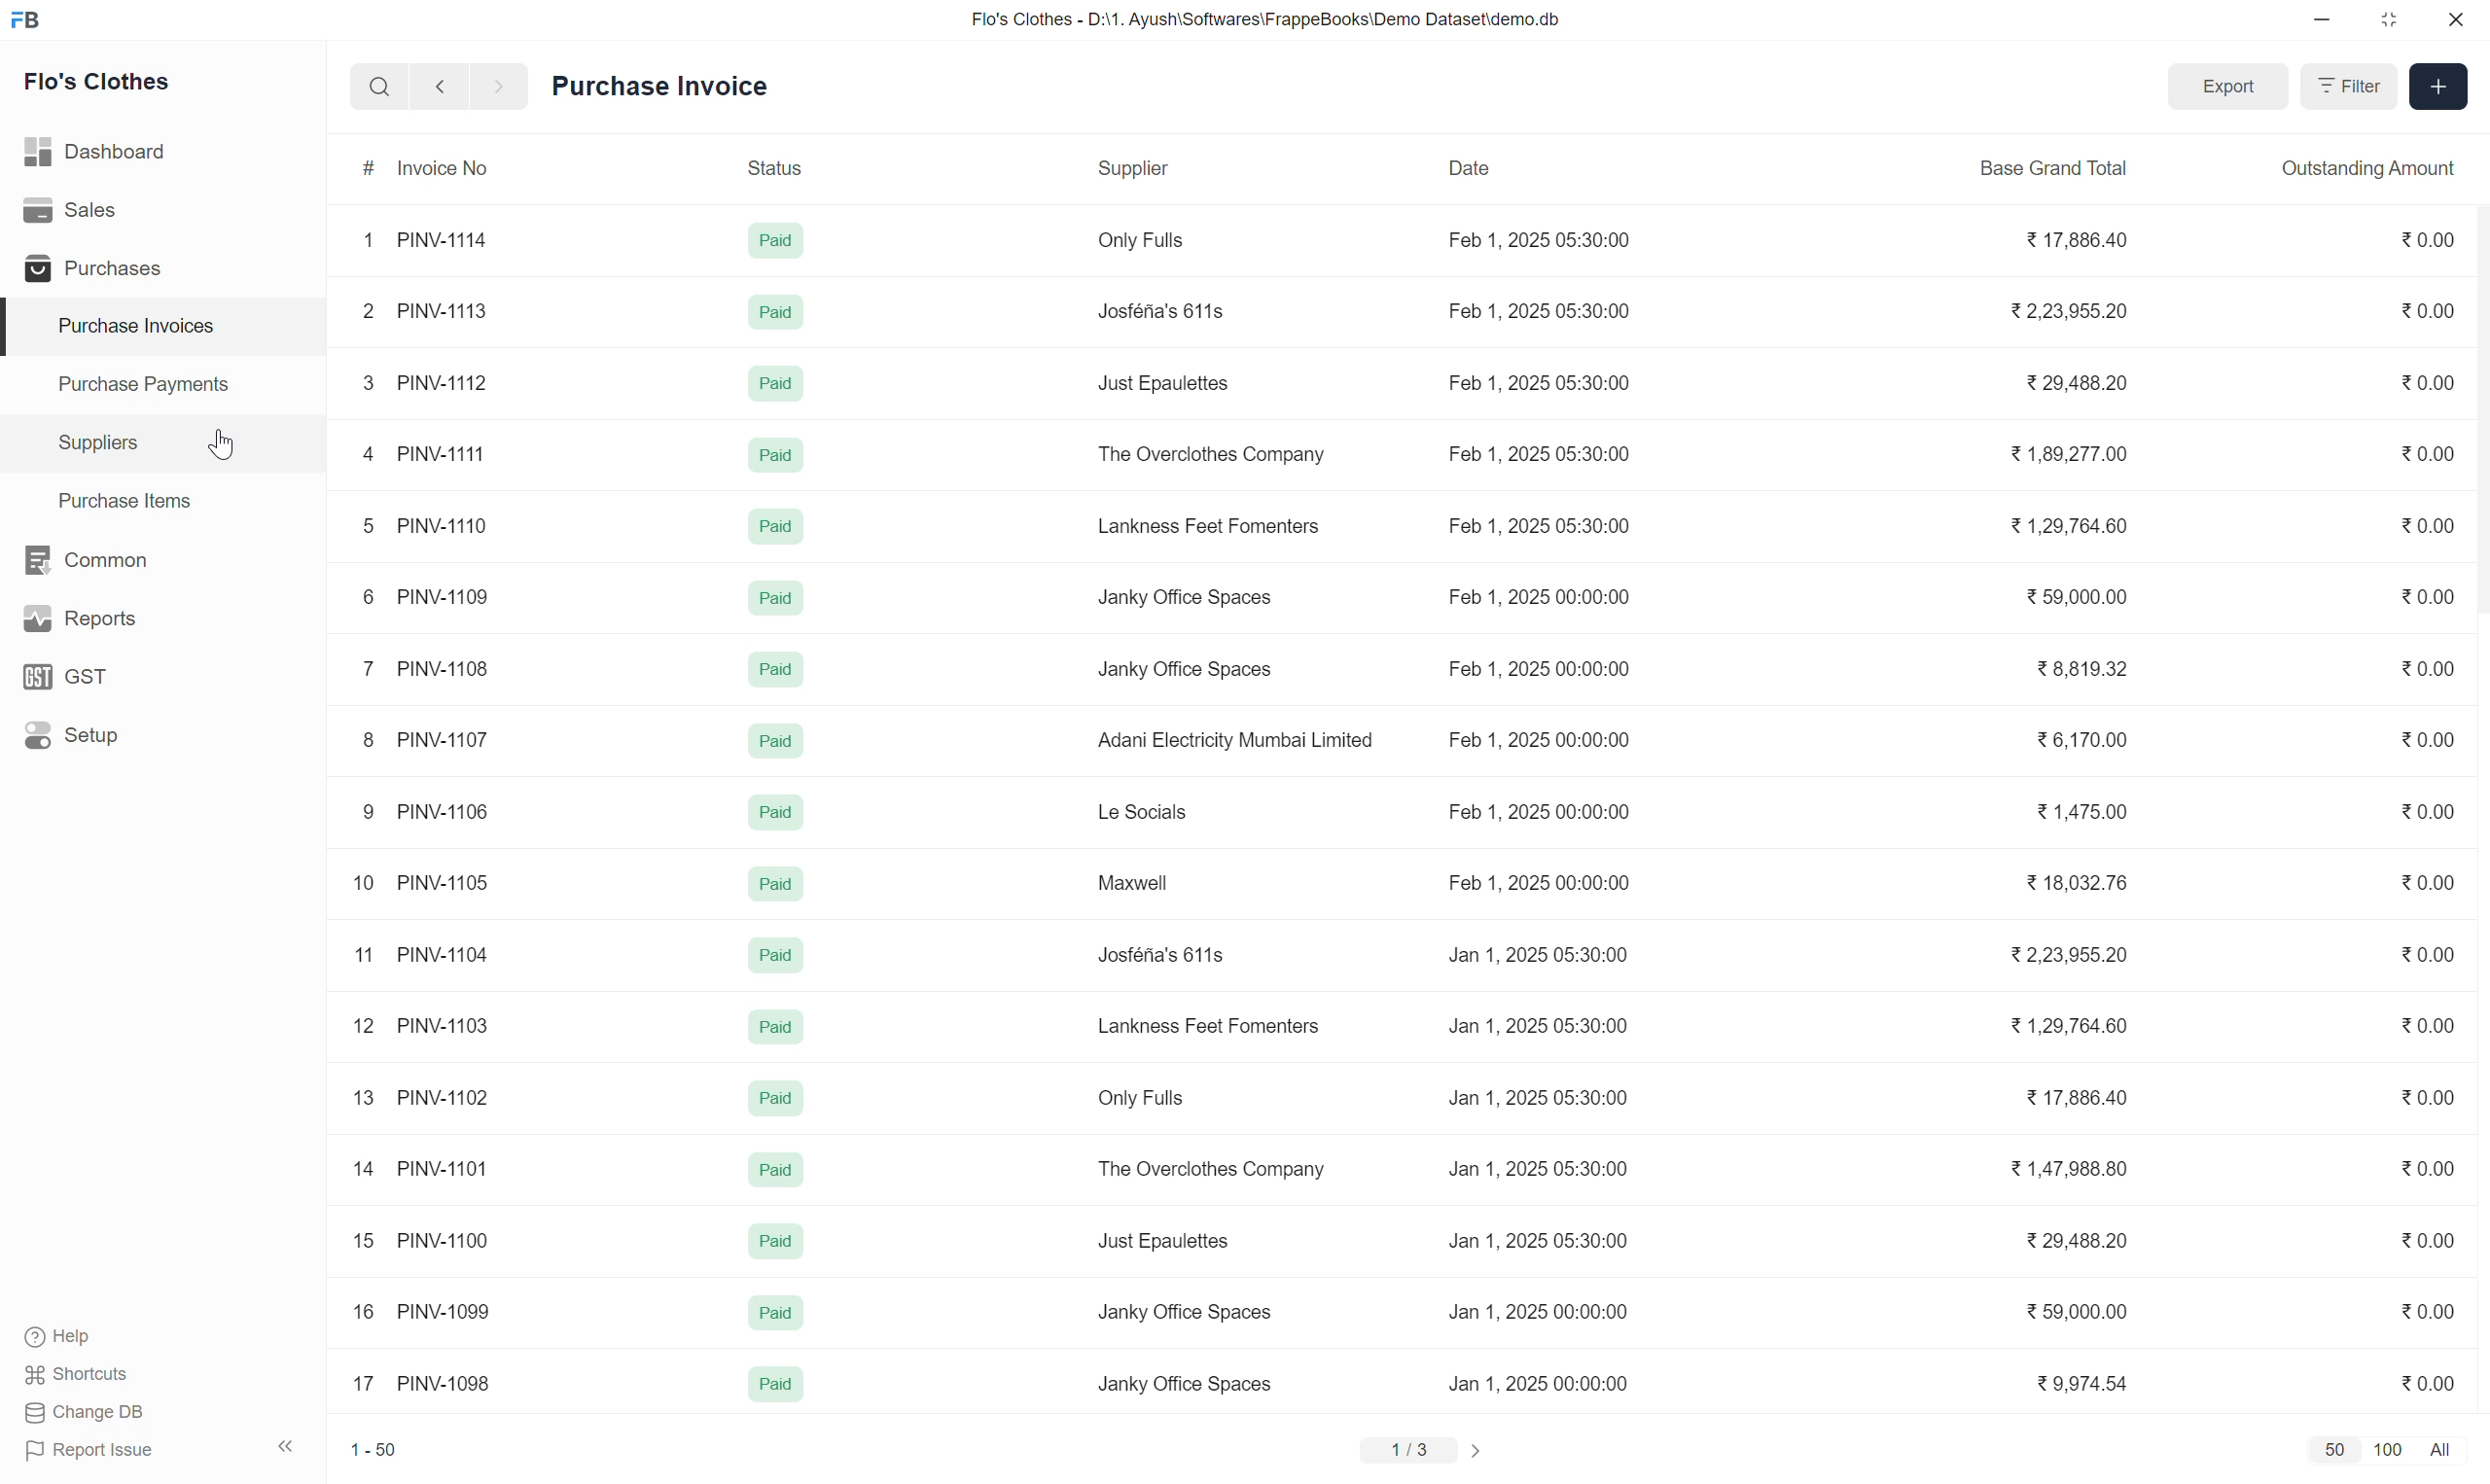 Image resolution: width=2490 pixels, height=1484 pixels. What do you see at coordinates (1539, 954) in the screenshot?
I see `Jan 1, 2025 05:30:00` at bounding box center [1539, 954].